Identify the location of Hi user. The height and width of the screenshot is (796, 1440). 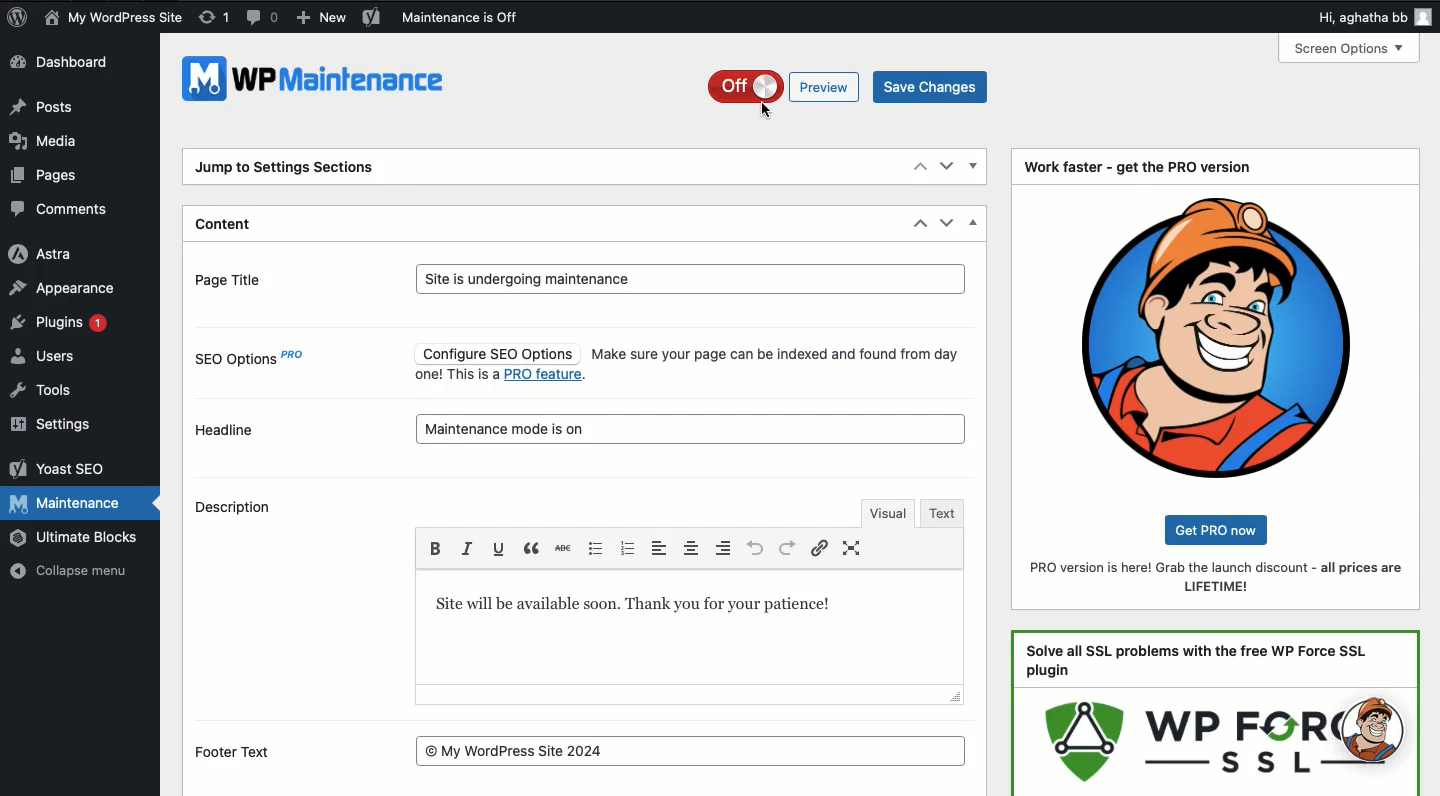
(1372, 14).